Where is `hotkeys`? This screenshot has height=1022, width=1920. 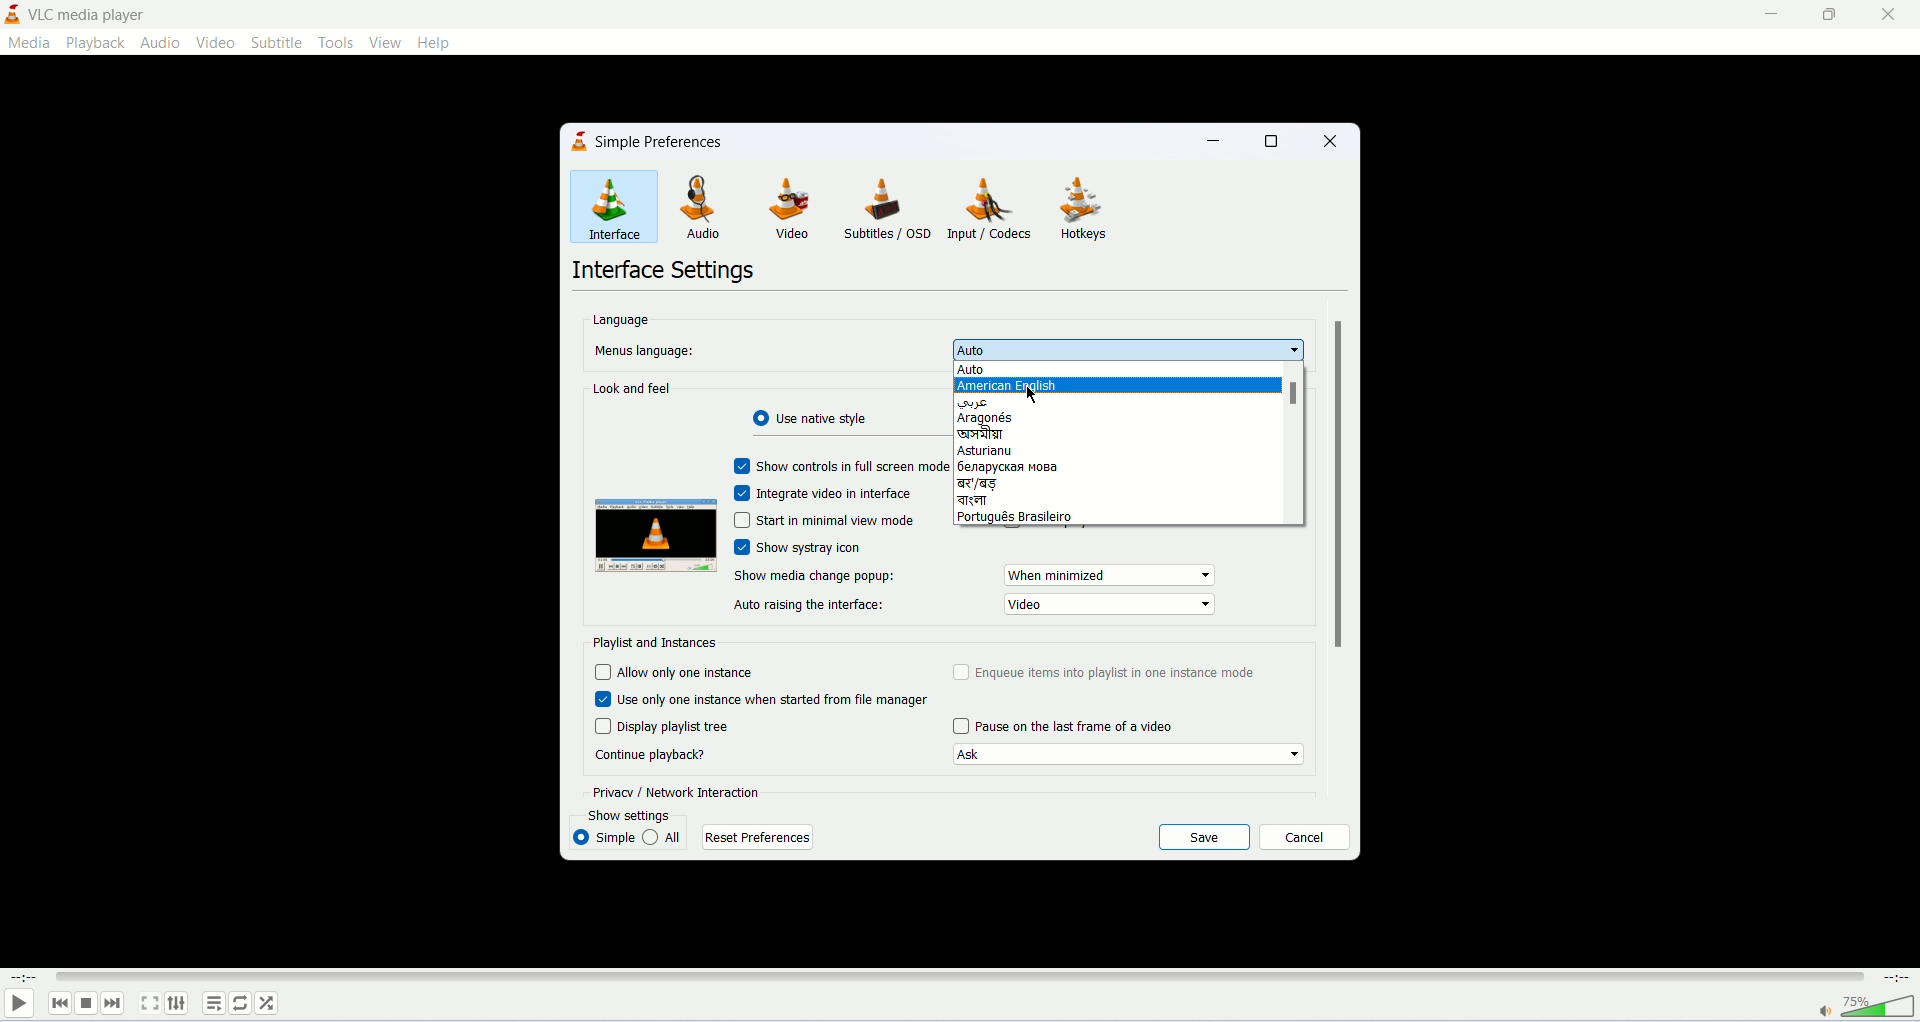 hotkeys is located at coordinates (1087, 209).